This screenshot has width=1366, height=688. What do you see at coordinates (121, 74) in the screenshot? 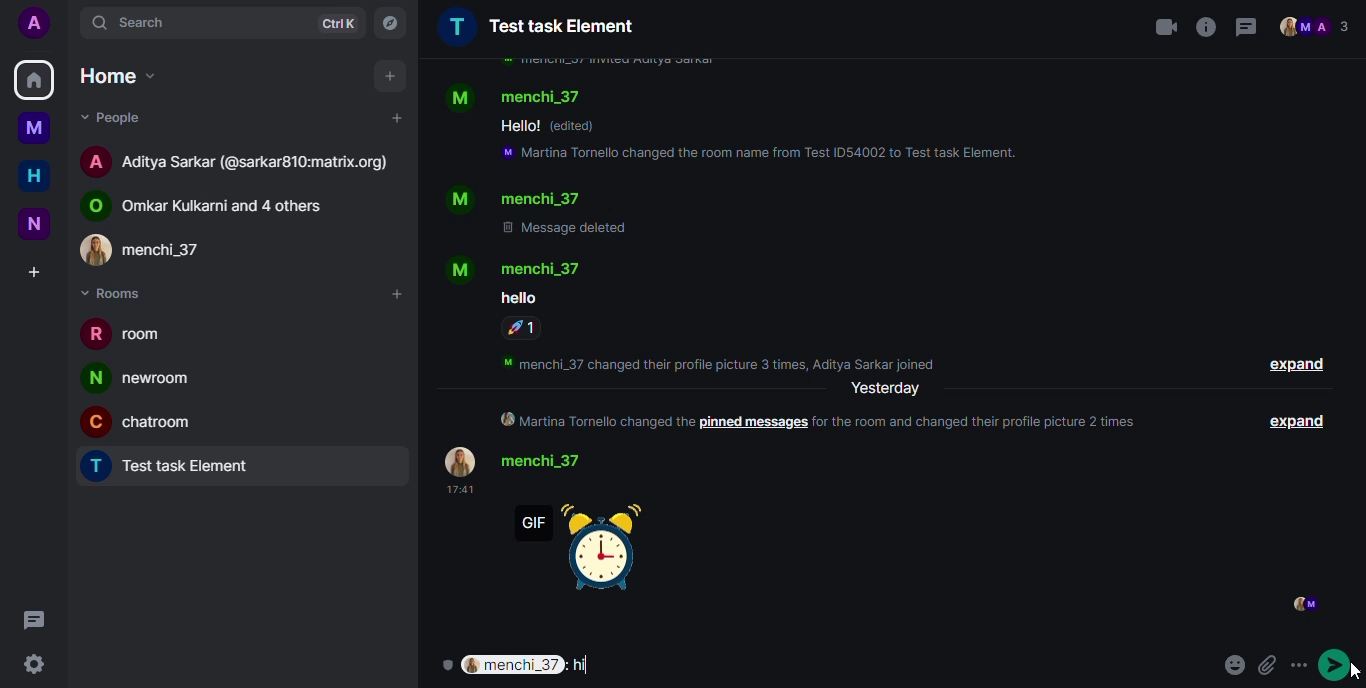
I see `home drop down` at bounding box center [121, 74].